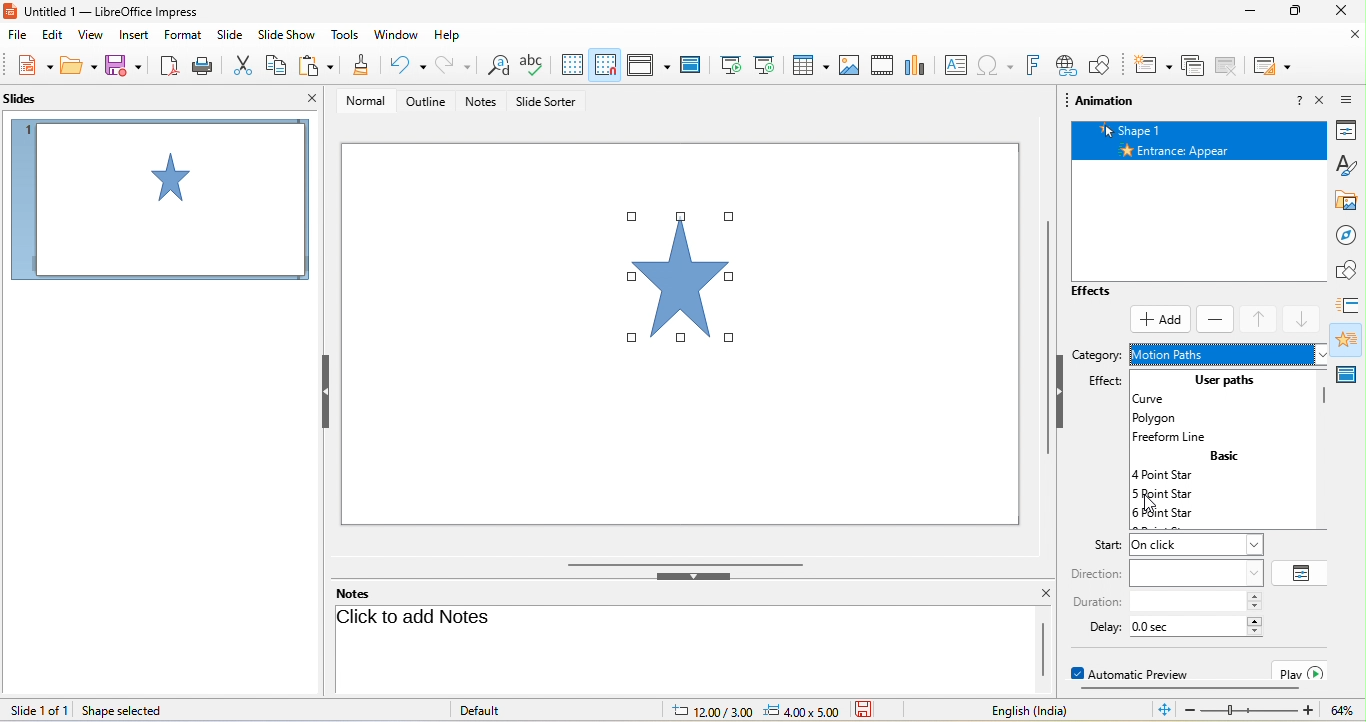  I want to click on save, so click(123, 66).